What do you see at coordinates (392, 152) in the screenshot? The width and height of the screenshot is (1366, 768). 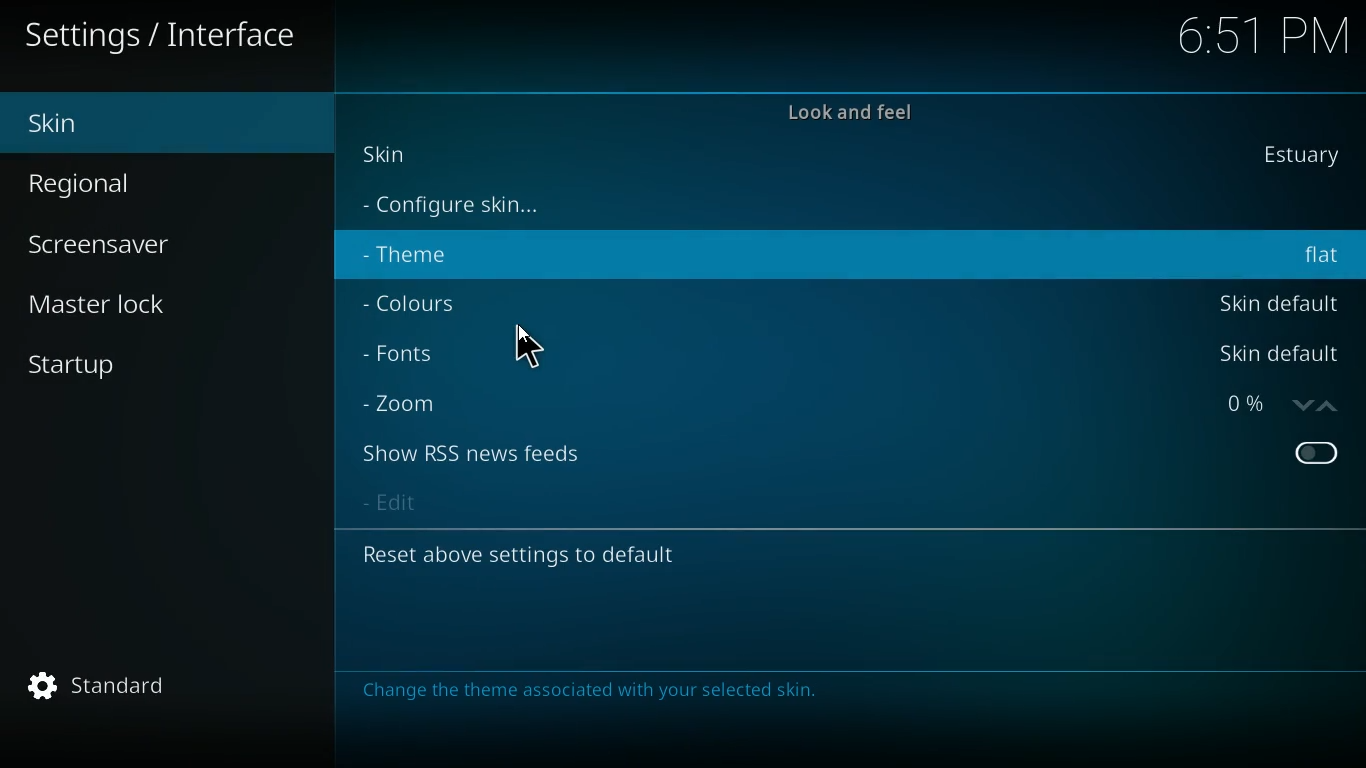 I see `skin` at bounding box center [392, 152].